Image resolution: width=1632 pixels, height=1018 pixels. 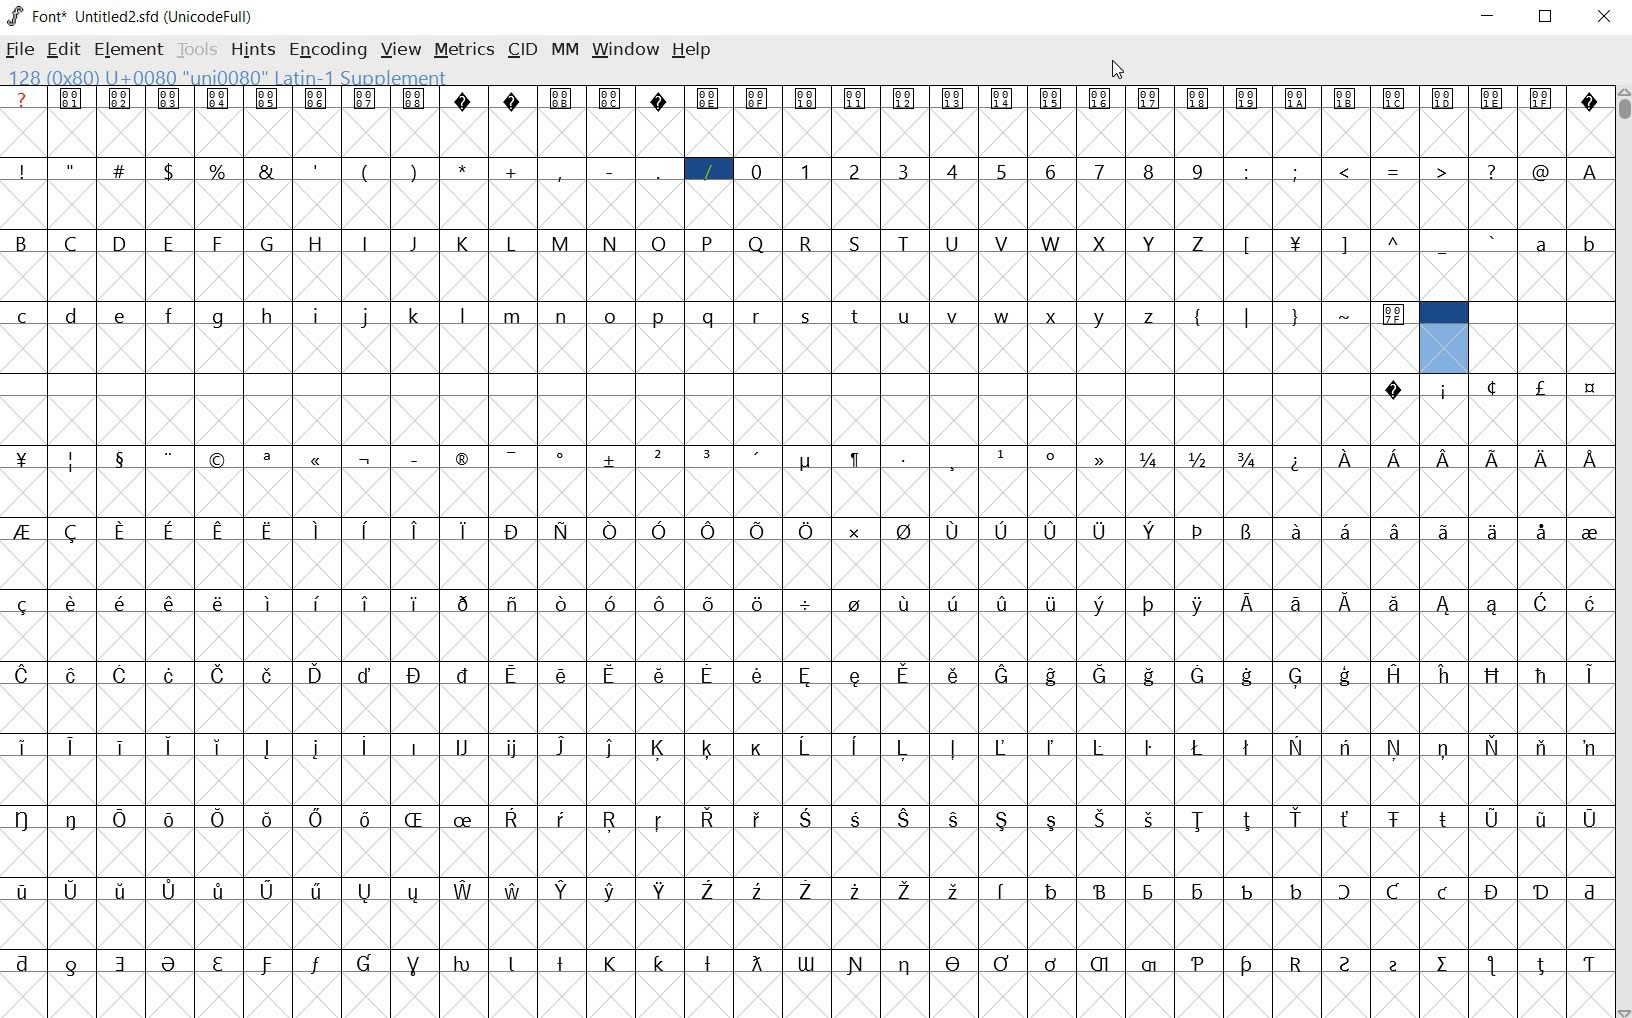 What do you see at coordinates (1539, 311) in the screenshot?
I see `empty spaces` at bounding box center [1539, 311].